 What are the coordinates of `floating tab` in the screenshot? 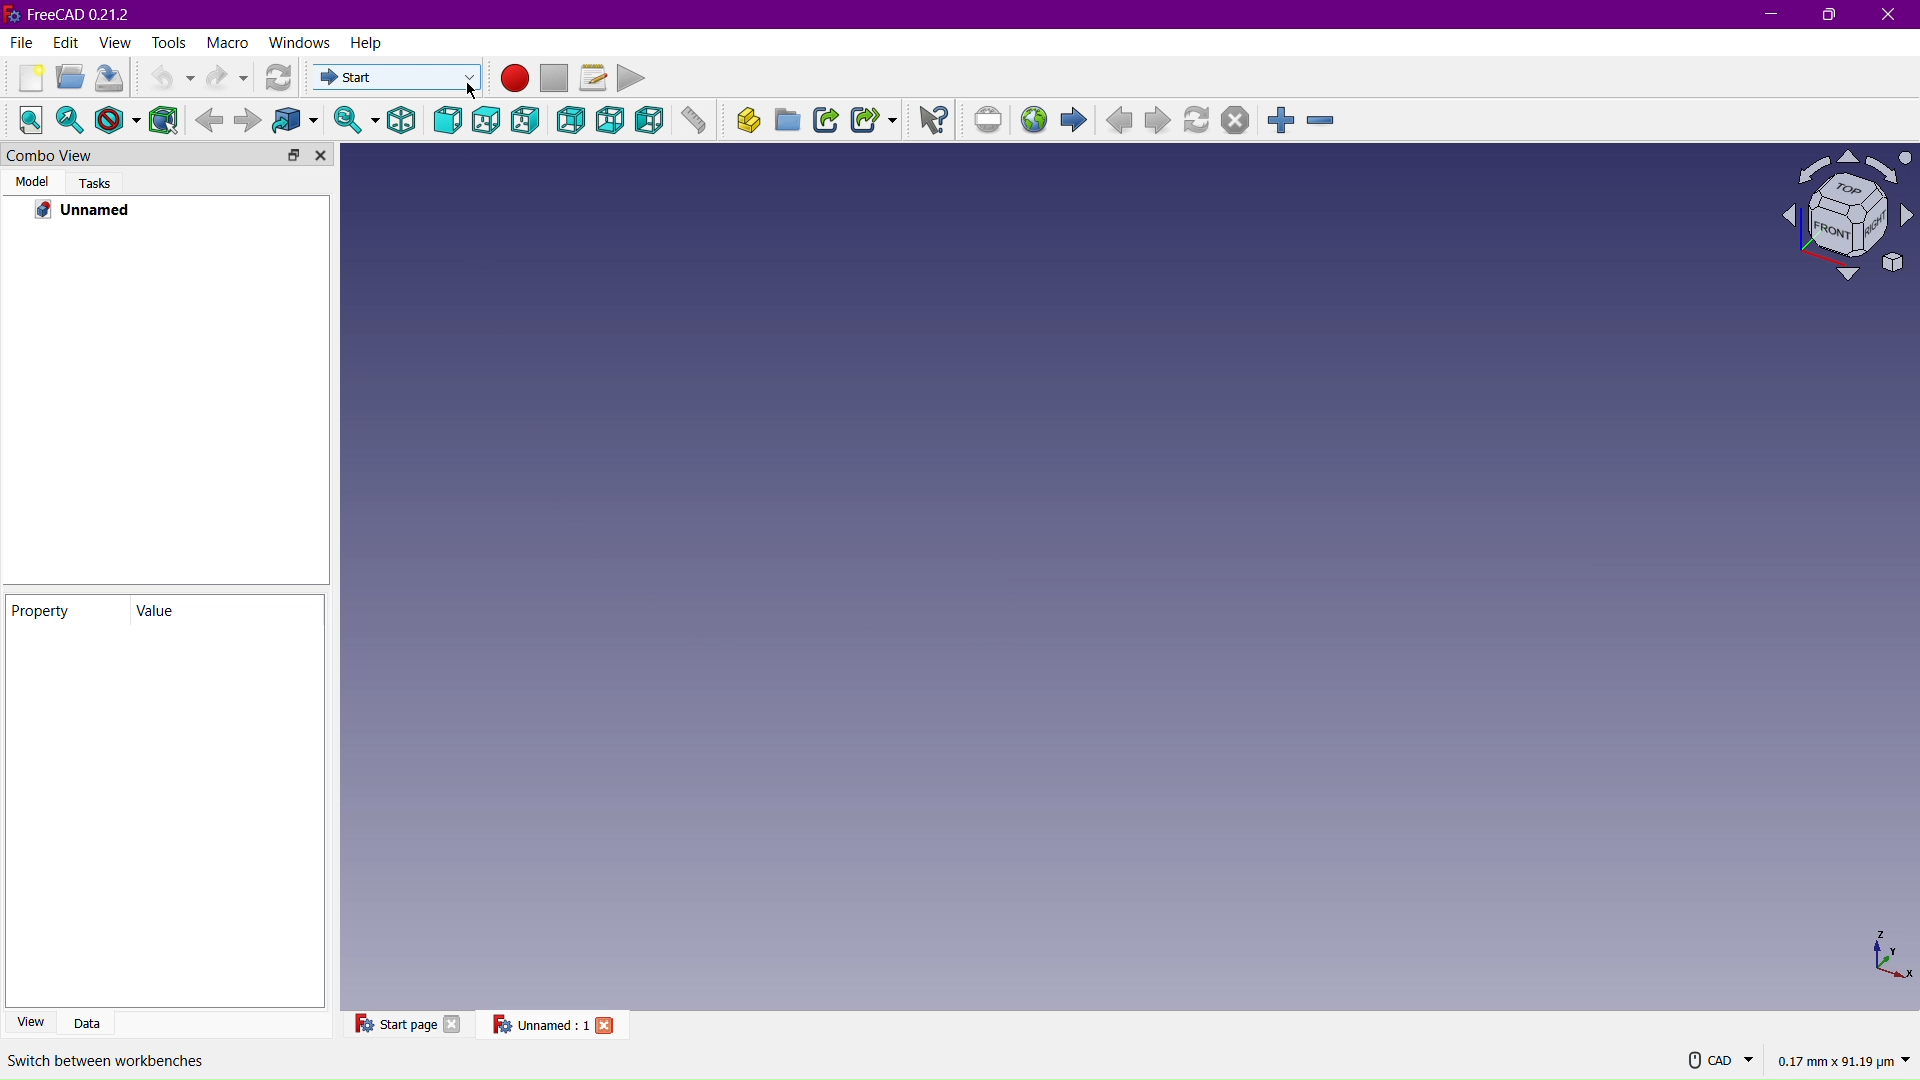 It's located at (294, 154).